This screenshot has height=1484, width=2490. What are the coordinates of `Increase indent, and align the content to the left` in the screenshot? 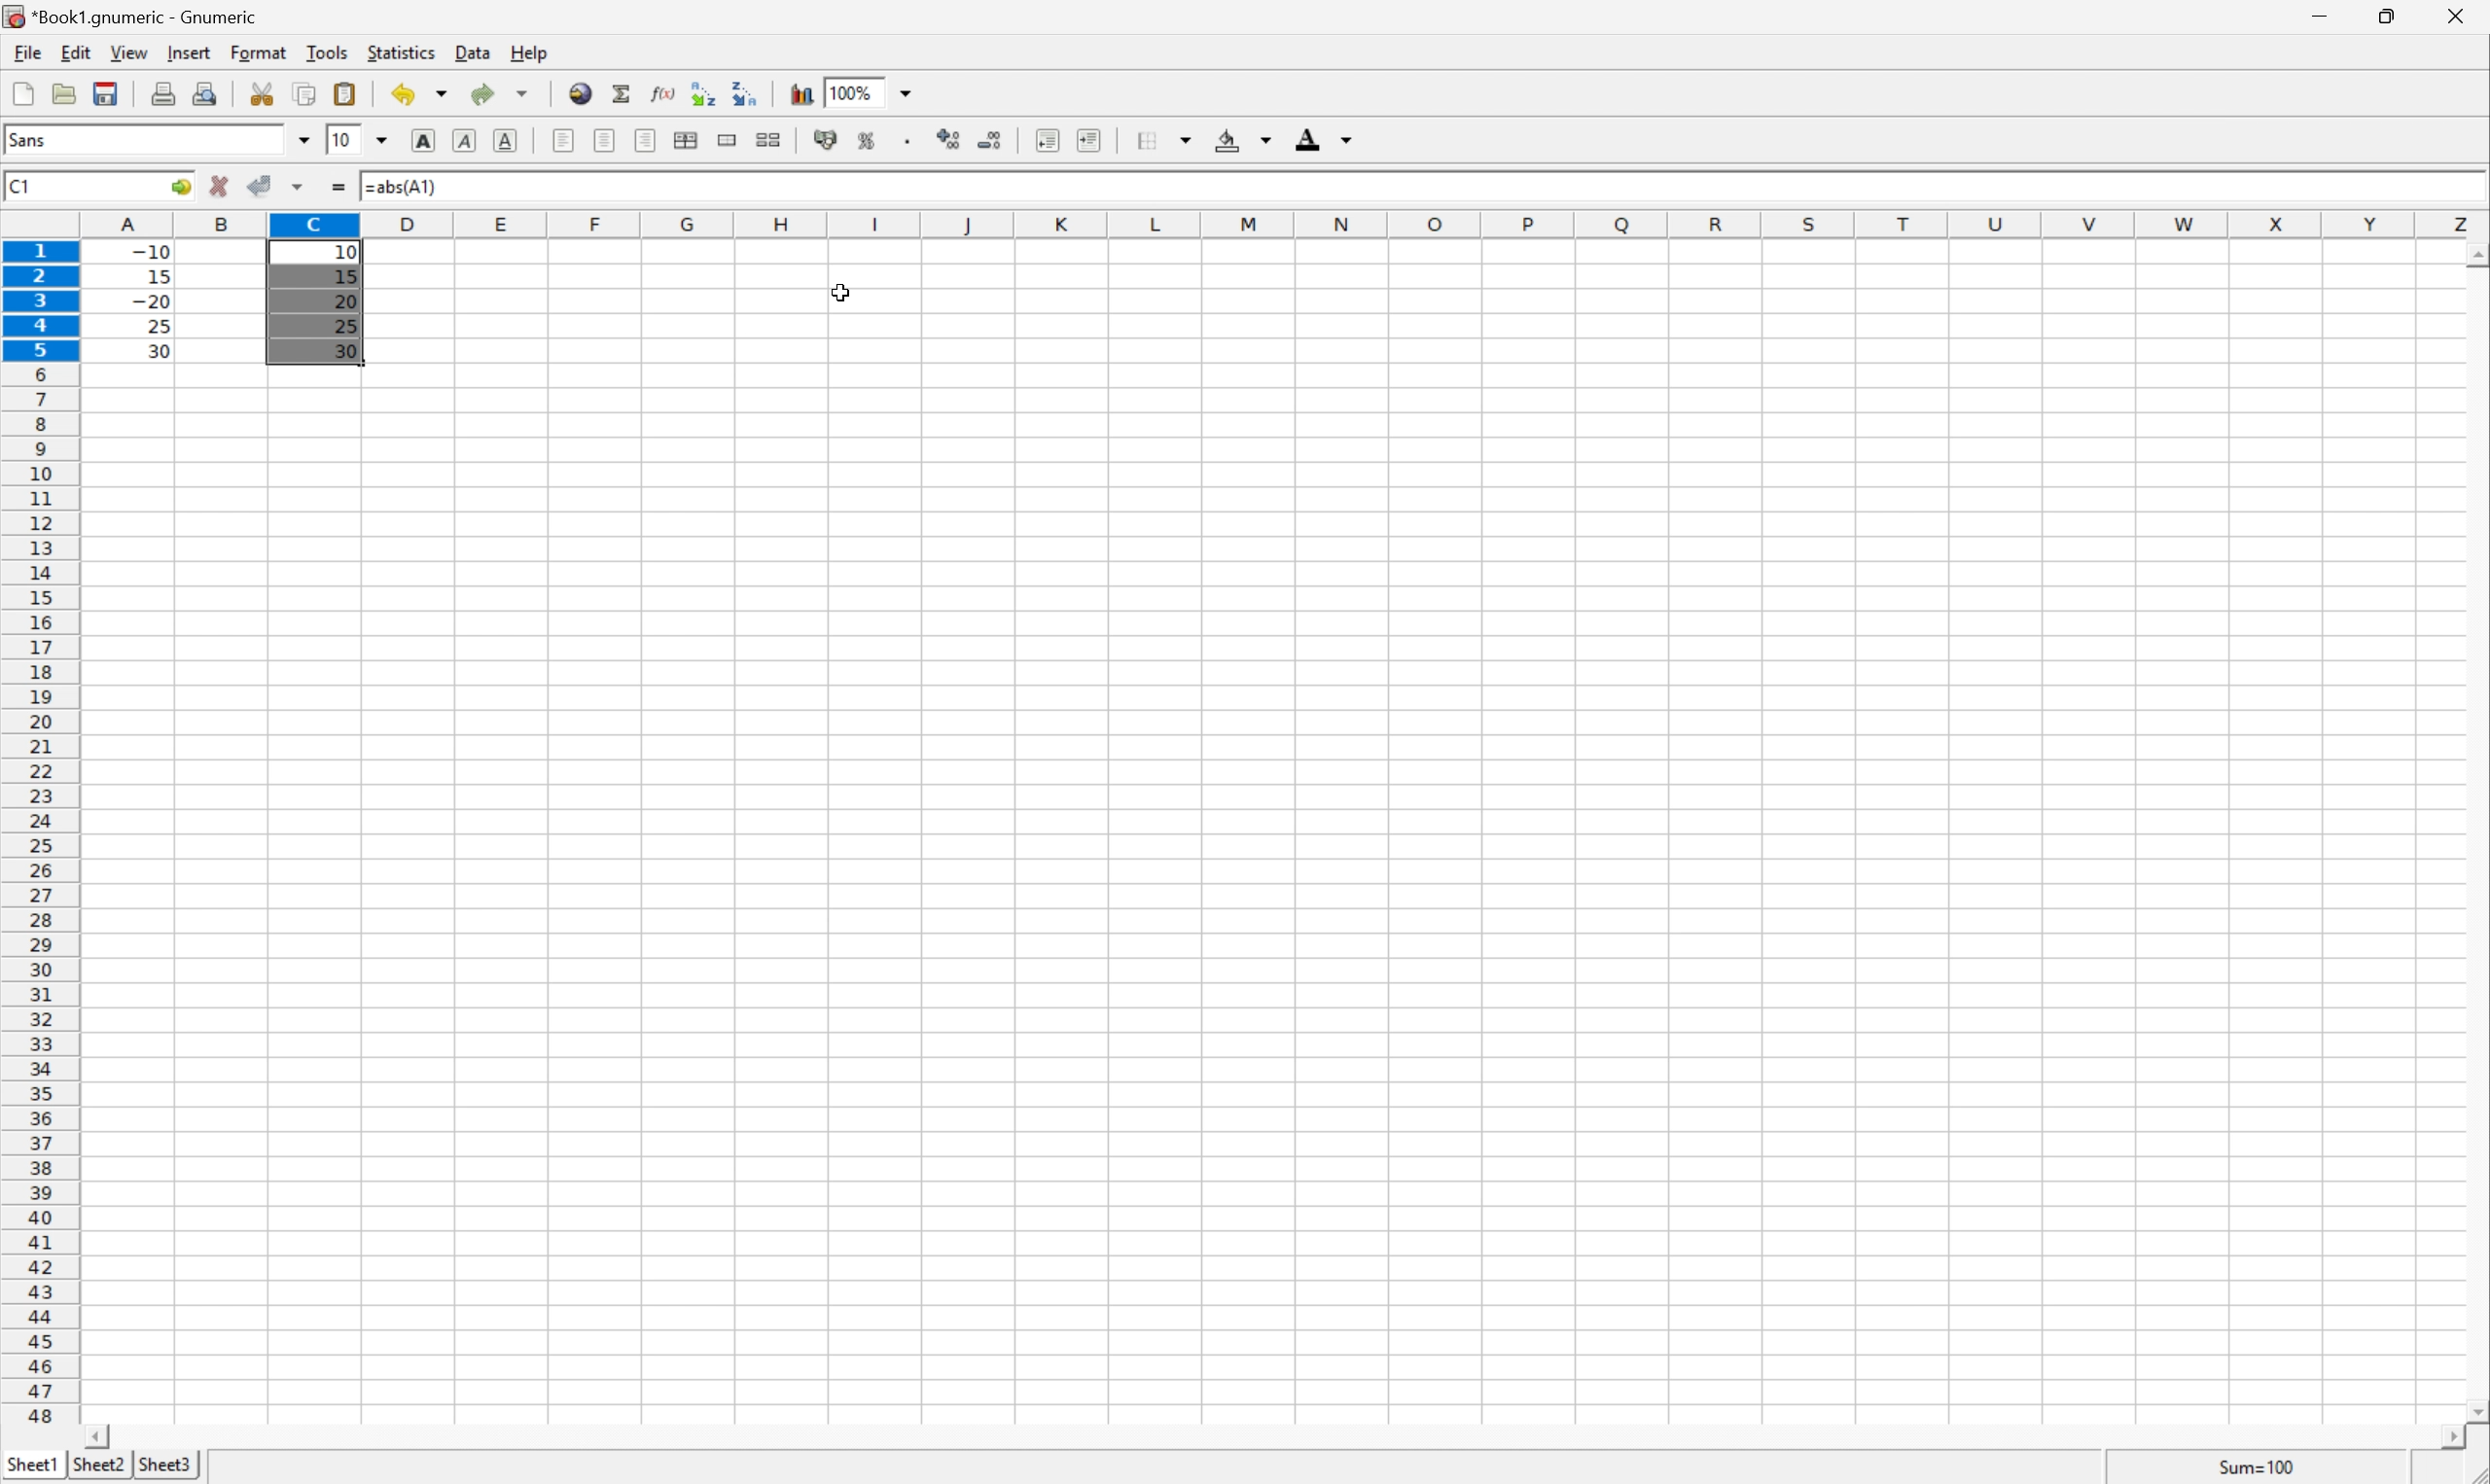 It's located at (1086, 139).